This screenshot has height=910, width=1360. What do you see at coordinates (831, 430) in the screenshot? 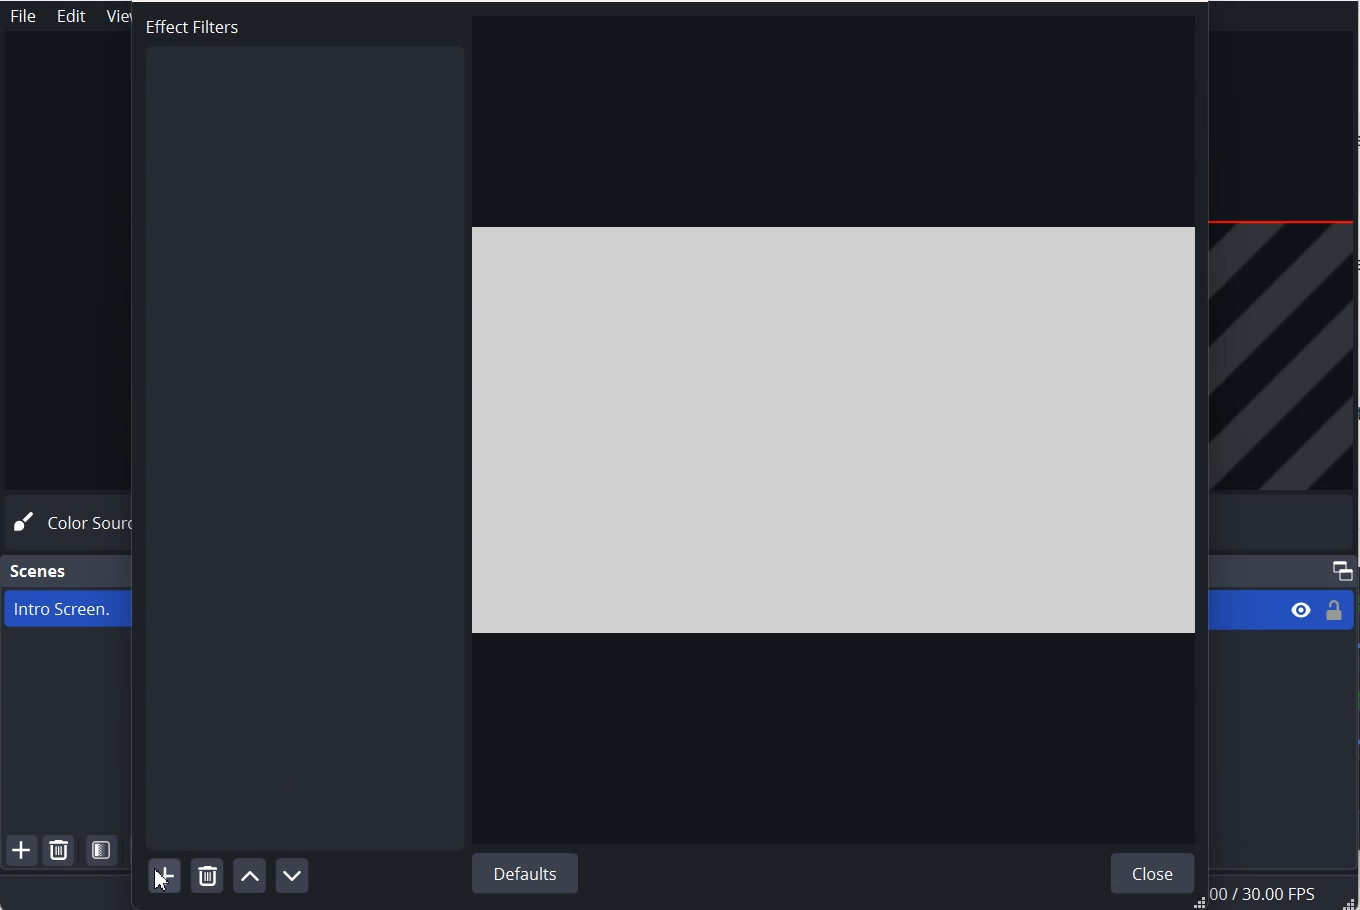
I see `File Preview window` at bounding box center [831, 430].